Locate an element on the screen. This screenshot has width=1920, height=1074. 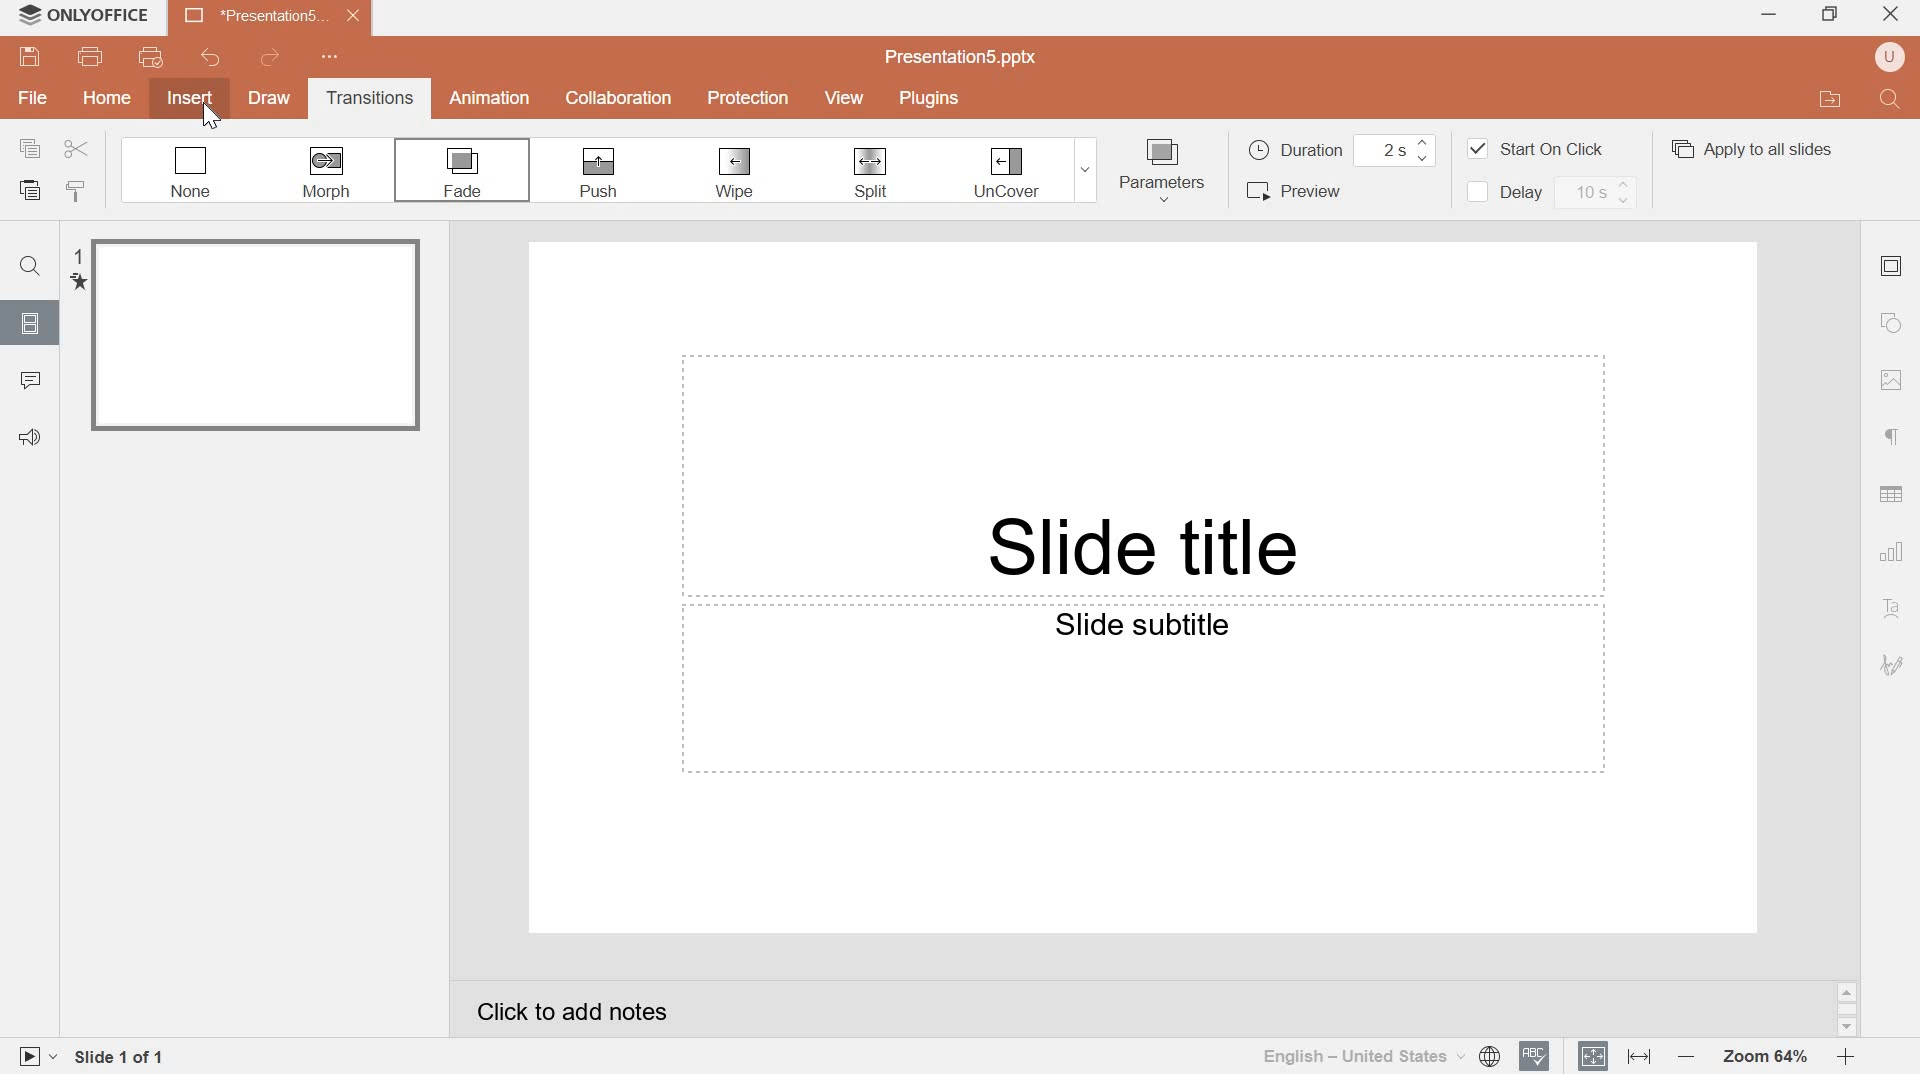
Quick print is located at coordinates (152, 56).